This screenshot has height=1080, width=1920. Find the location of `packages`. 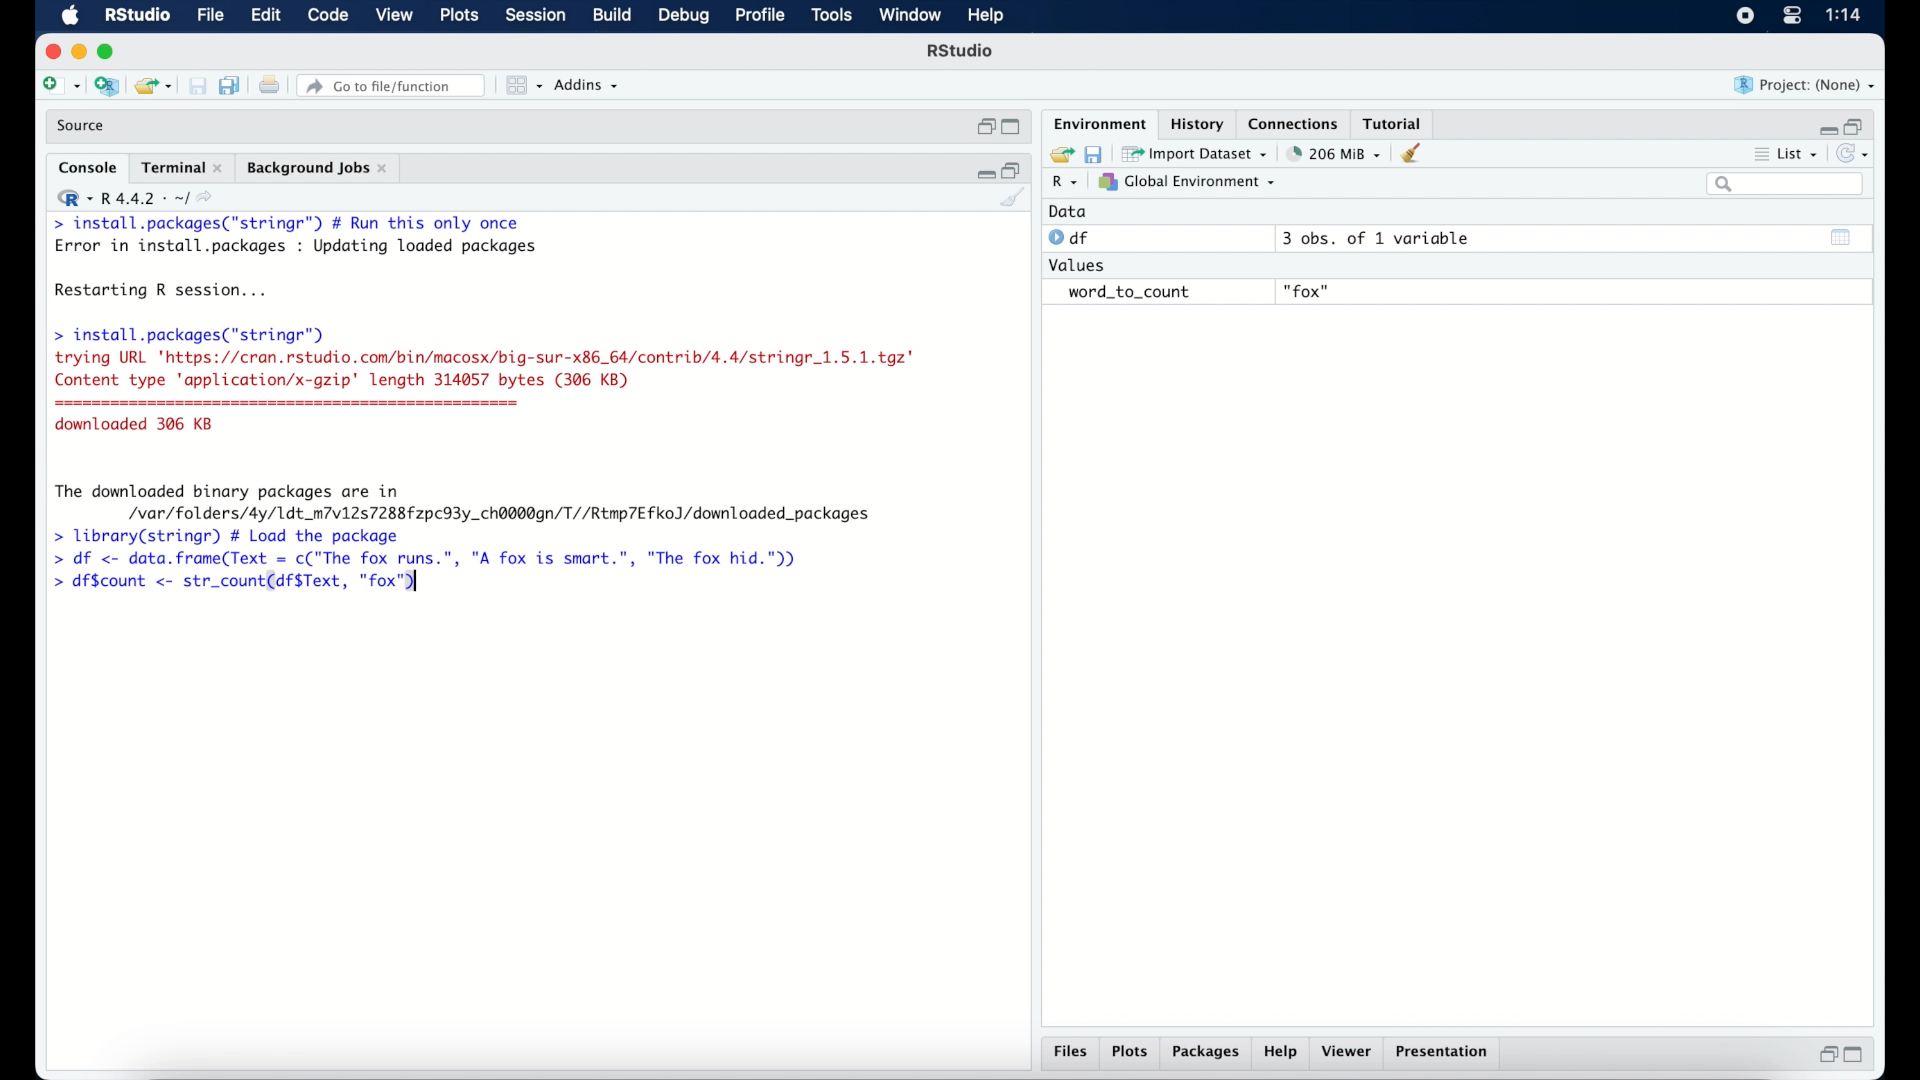

packages is located at coordinates (1206, 1053).